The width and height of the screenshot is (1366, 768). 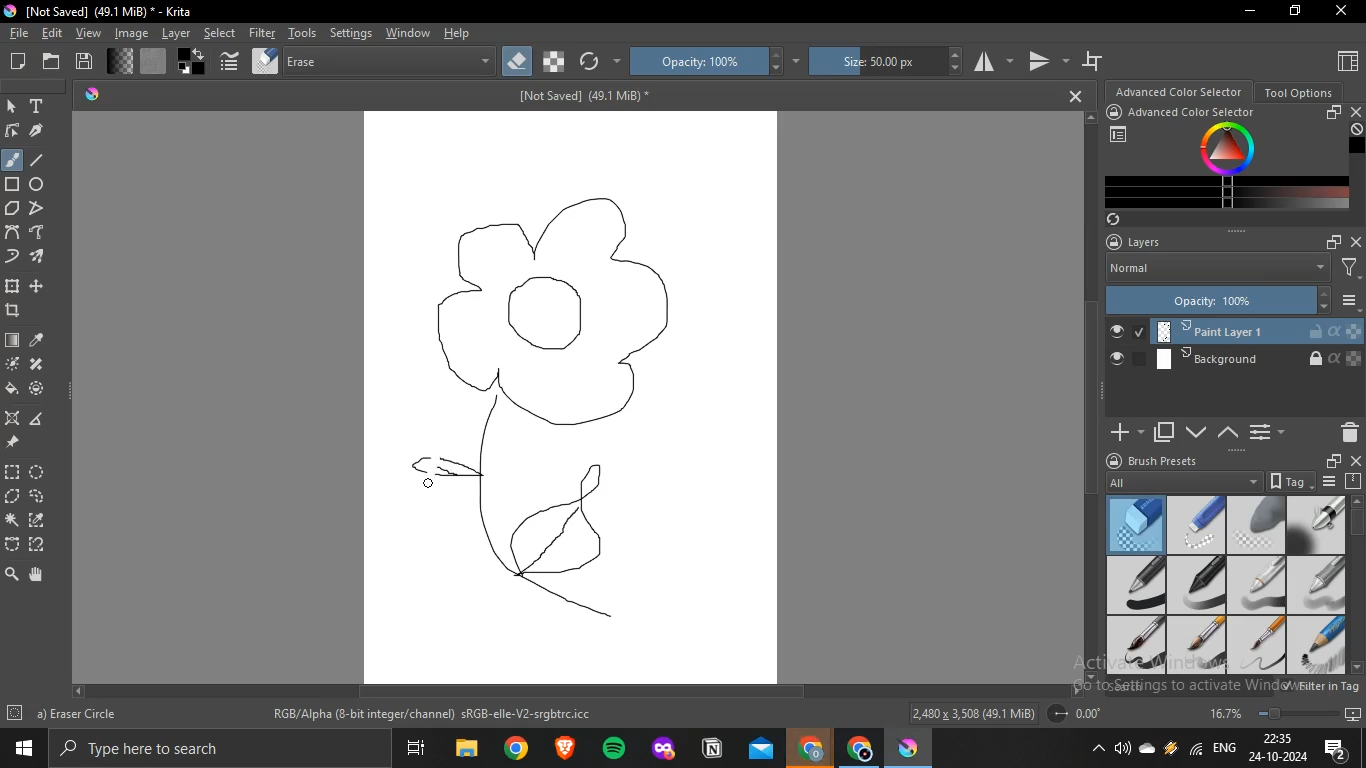 I want to click on 22:34 24-10-2024, so click(x=1275, y=748).